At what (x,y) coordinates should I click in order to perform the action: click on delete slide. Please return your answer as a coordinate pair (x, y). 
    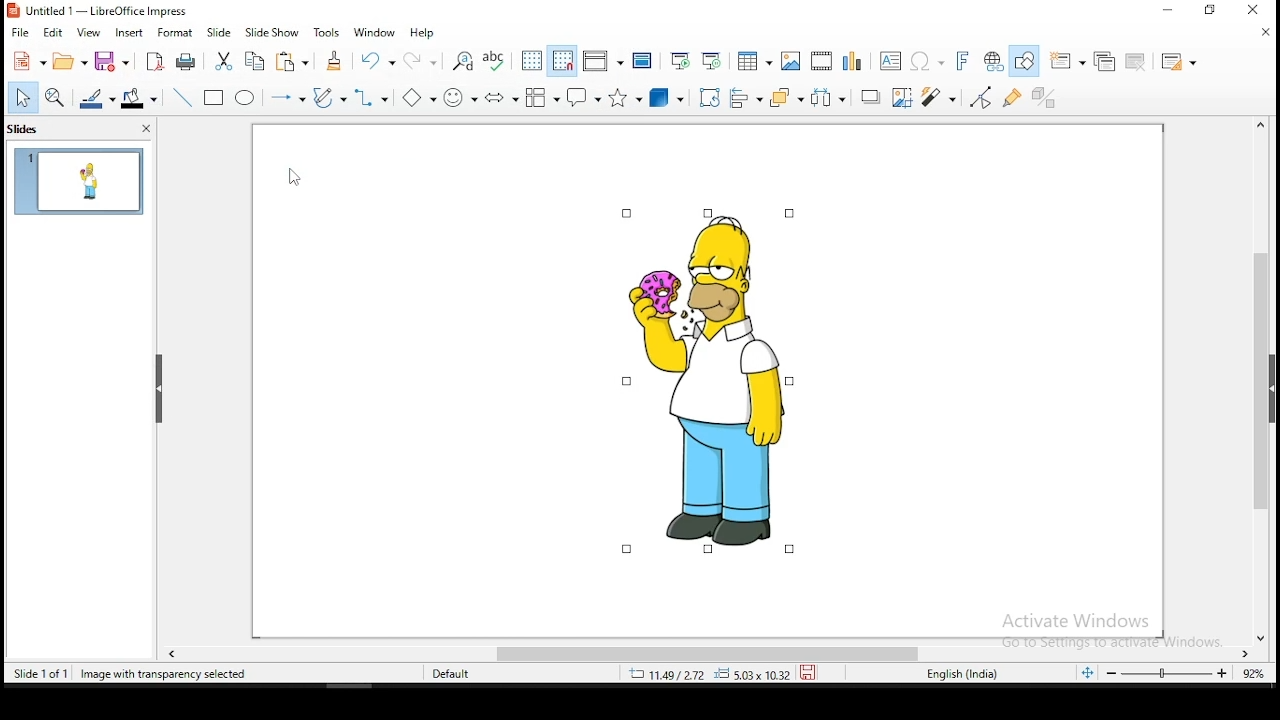
    Looking at the image, I should click on (1134, 62).